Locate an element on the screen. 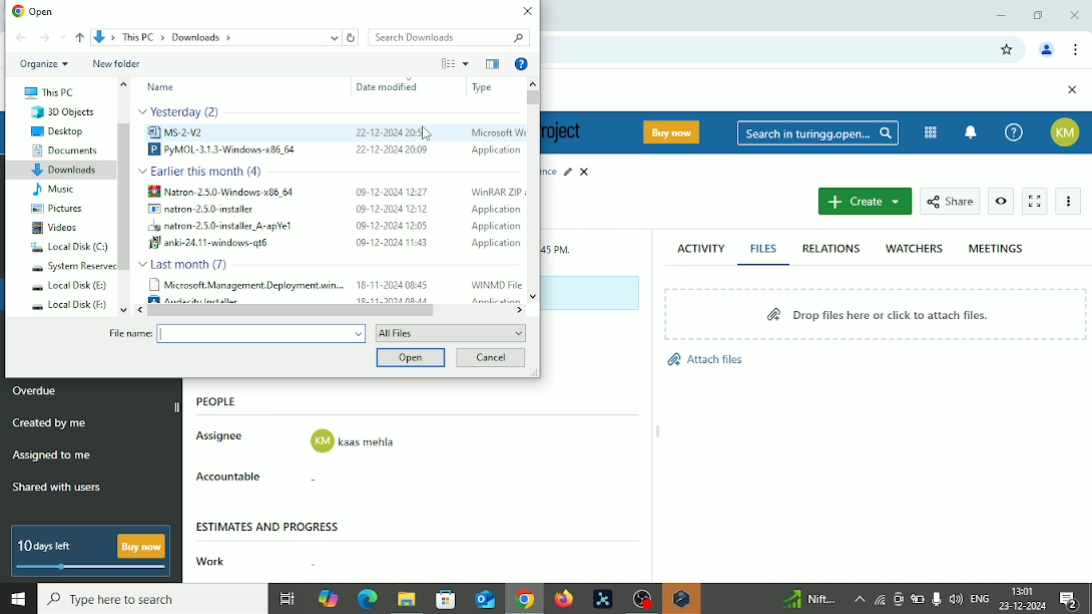  22-12-2004 20090 is located at coordinates (386, 150).